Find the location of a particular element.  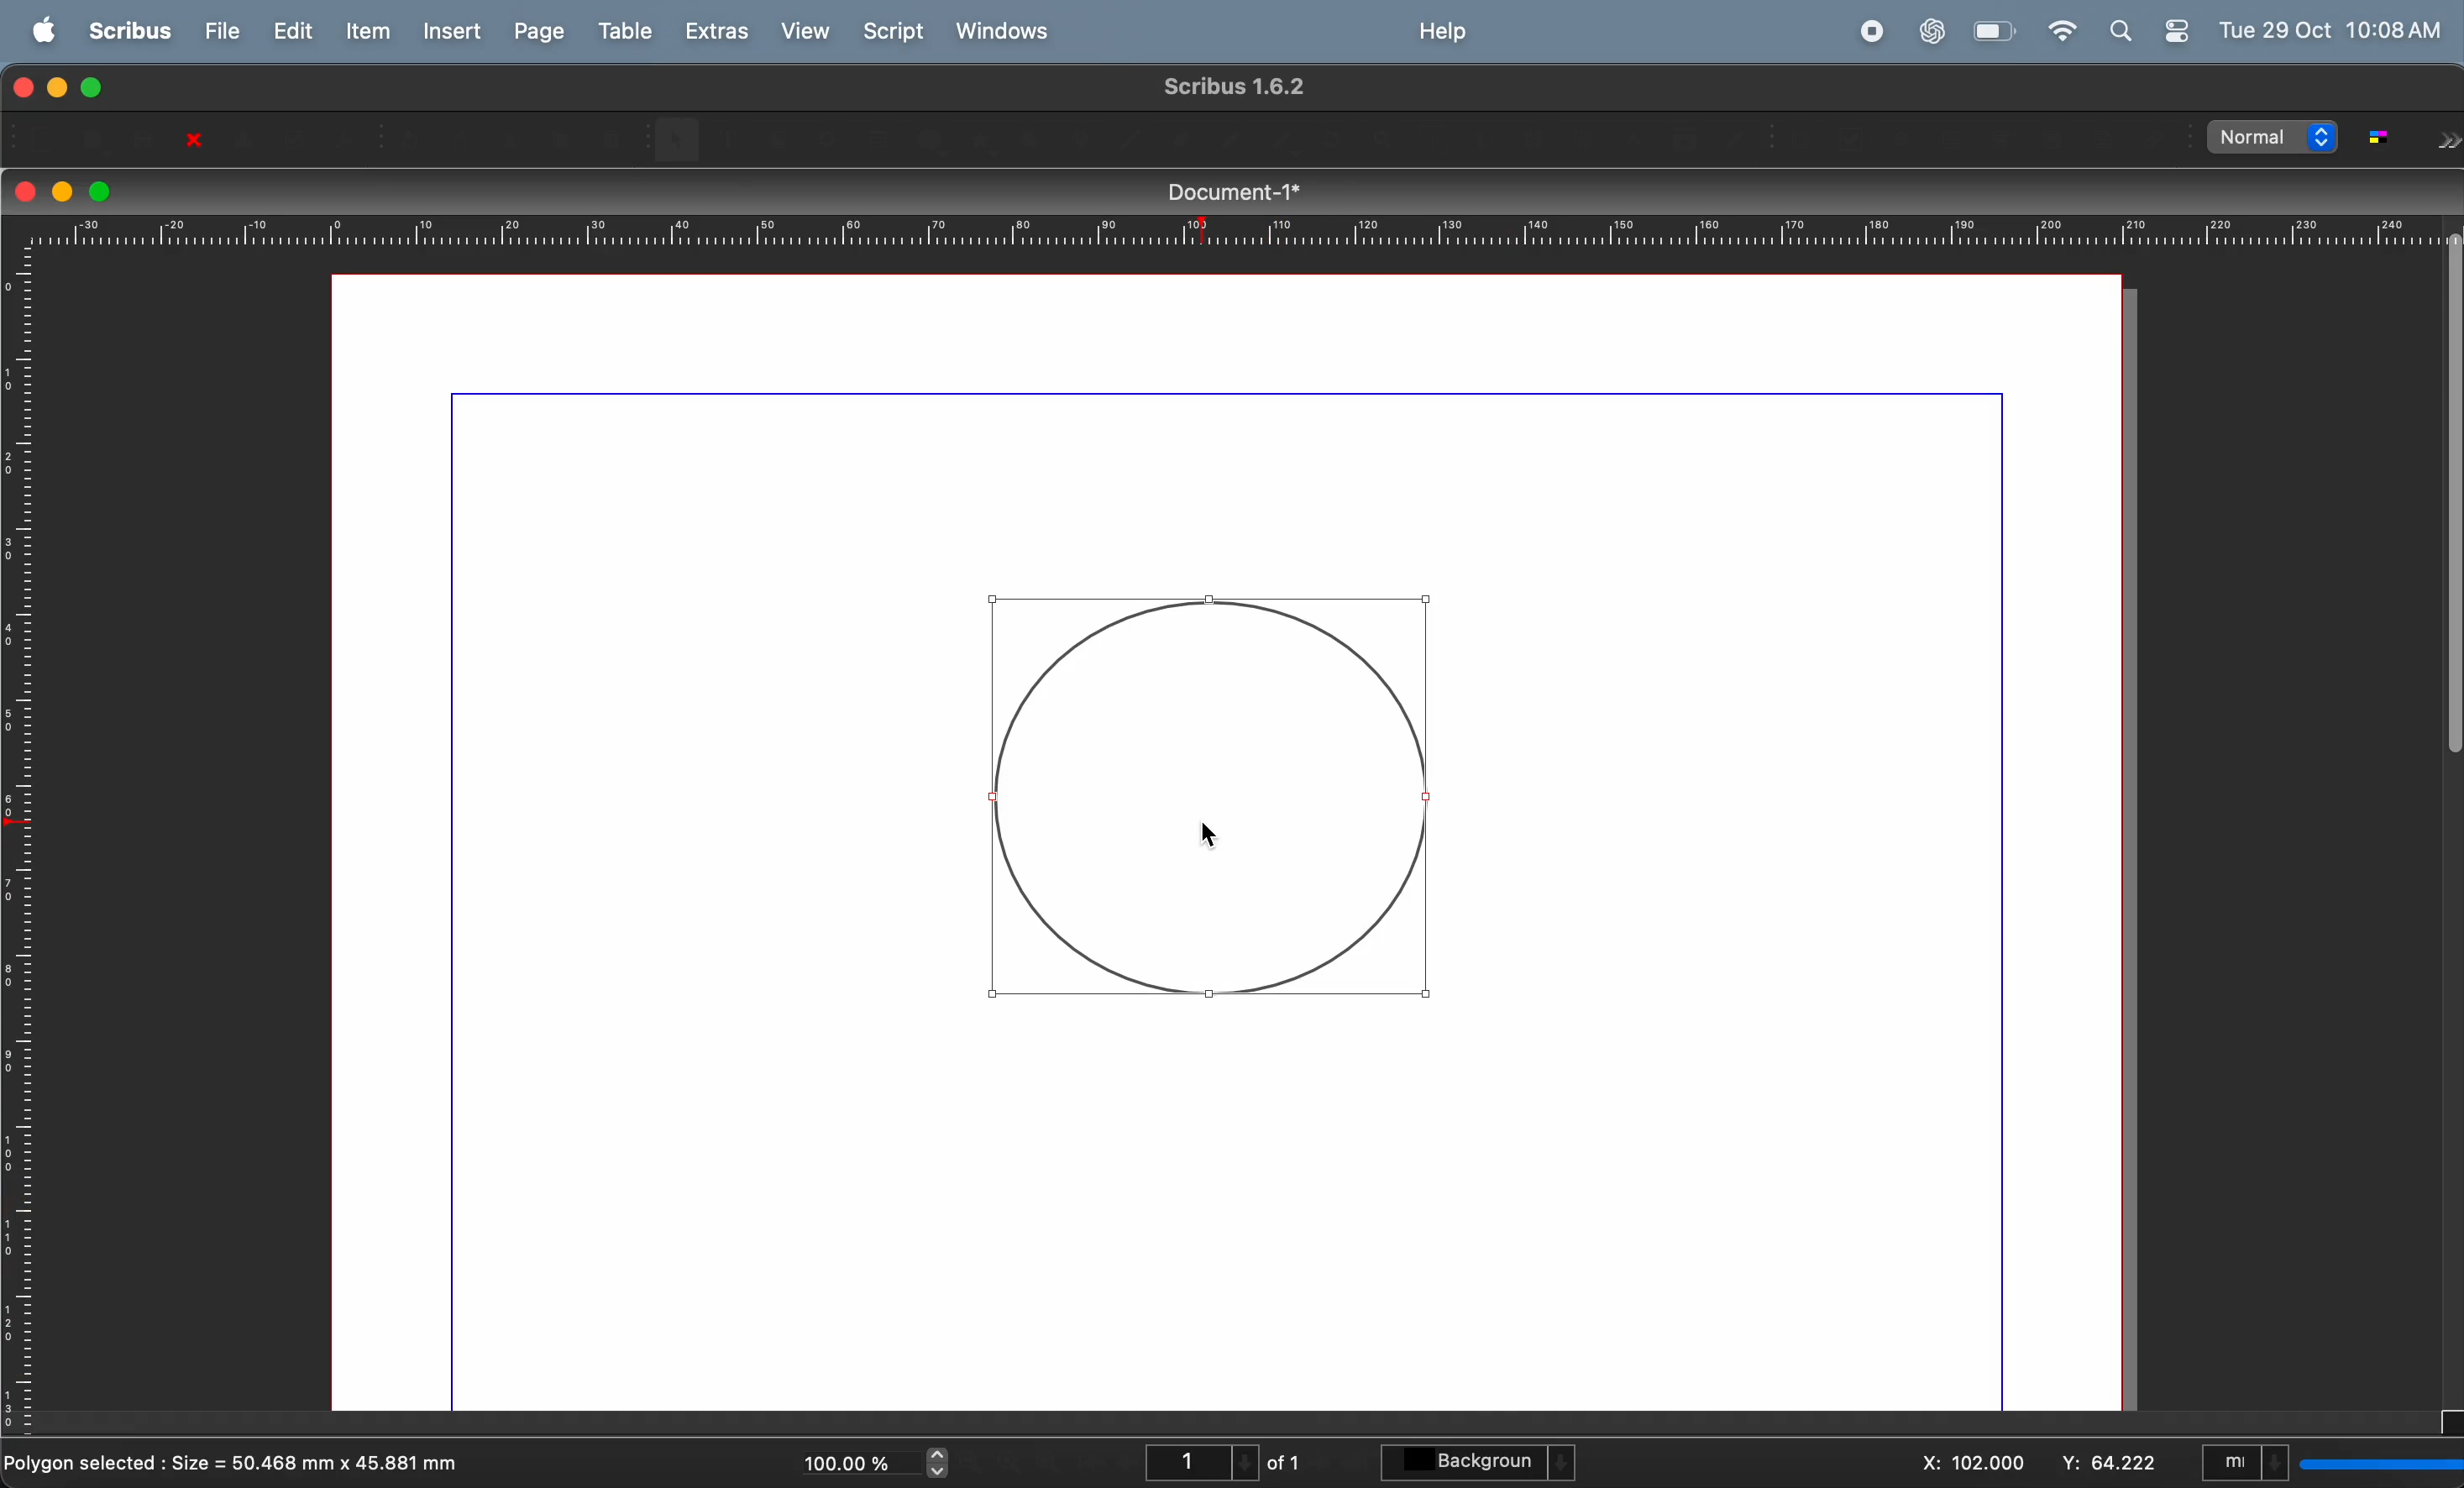

closing window is located at coordinates (22, 87).